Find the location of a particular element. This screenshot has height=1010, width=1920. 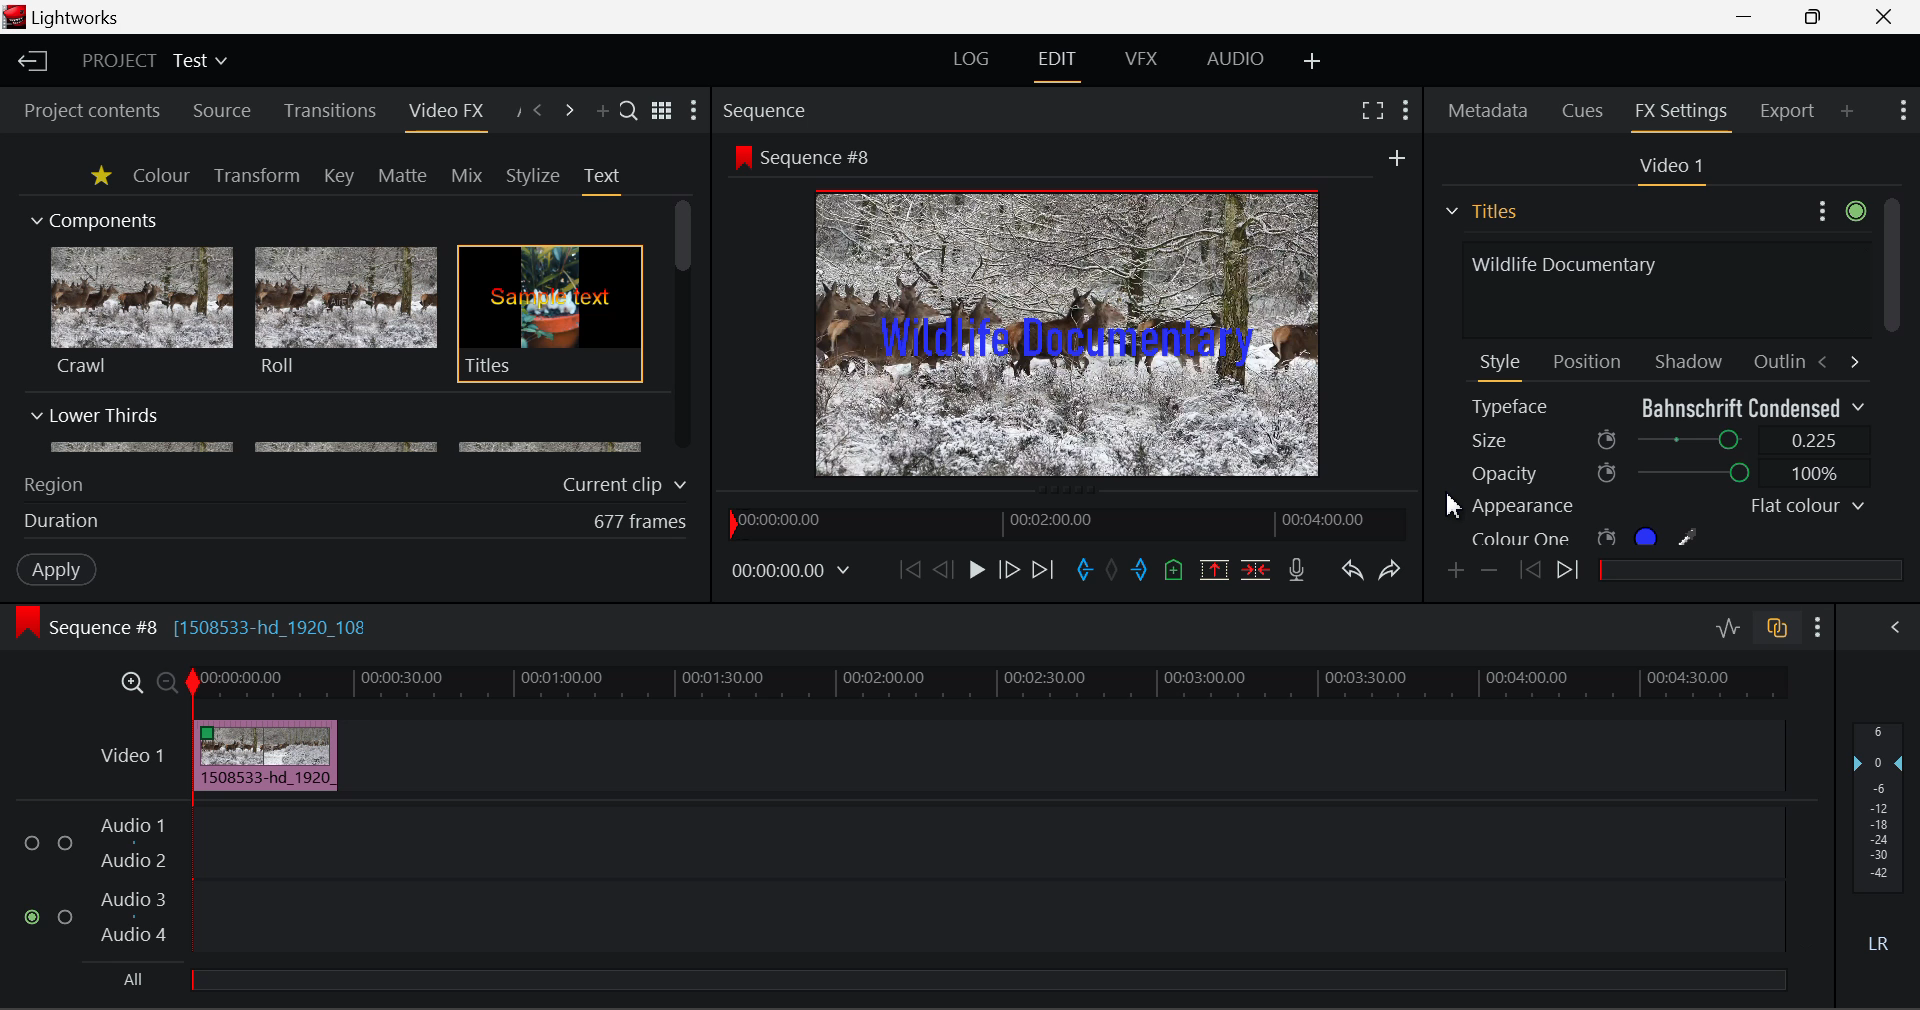

FX Settings Open is located at coordinates (1684, 114).